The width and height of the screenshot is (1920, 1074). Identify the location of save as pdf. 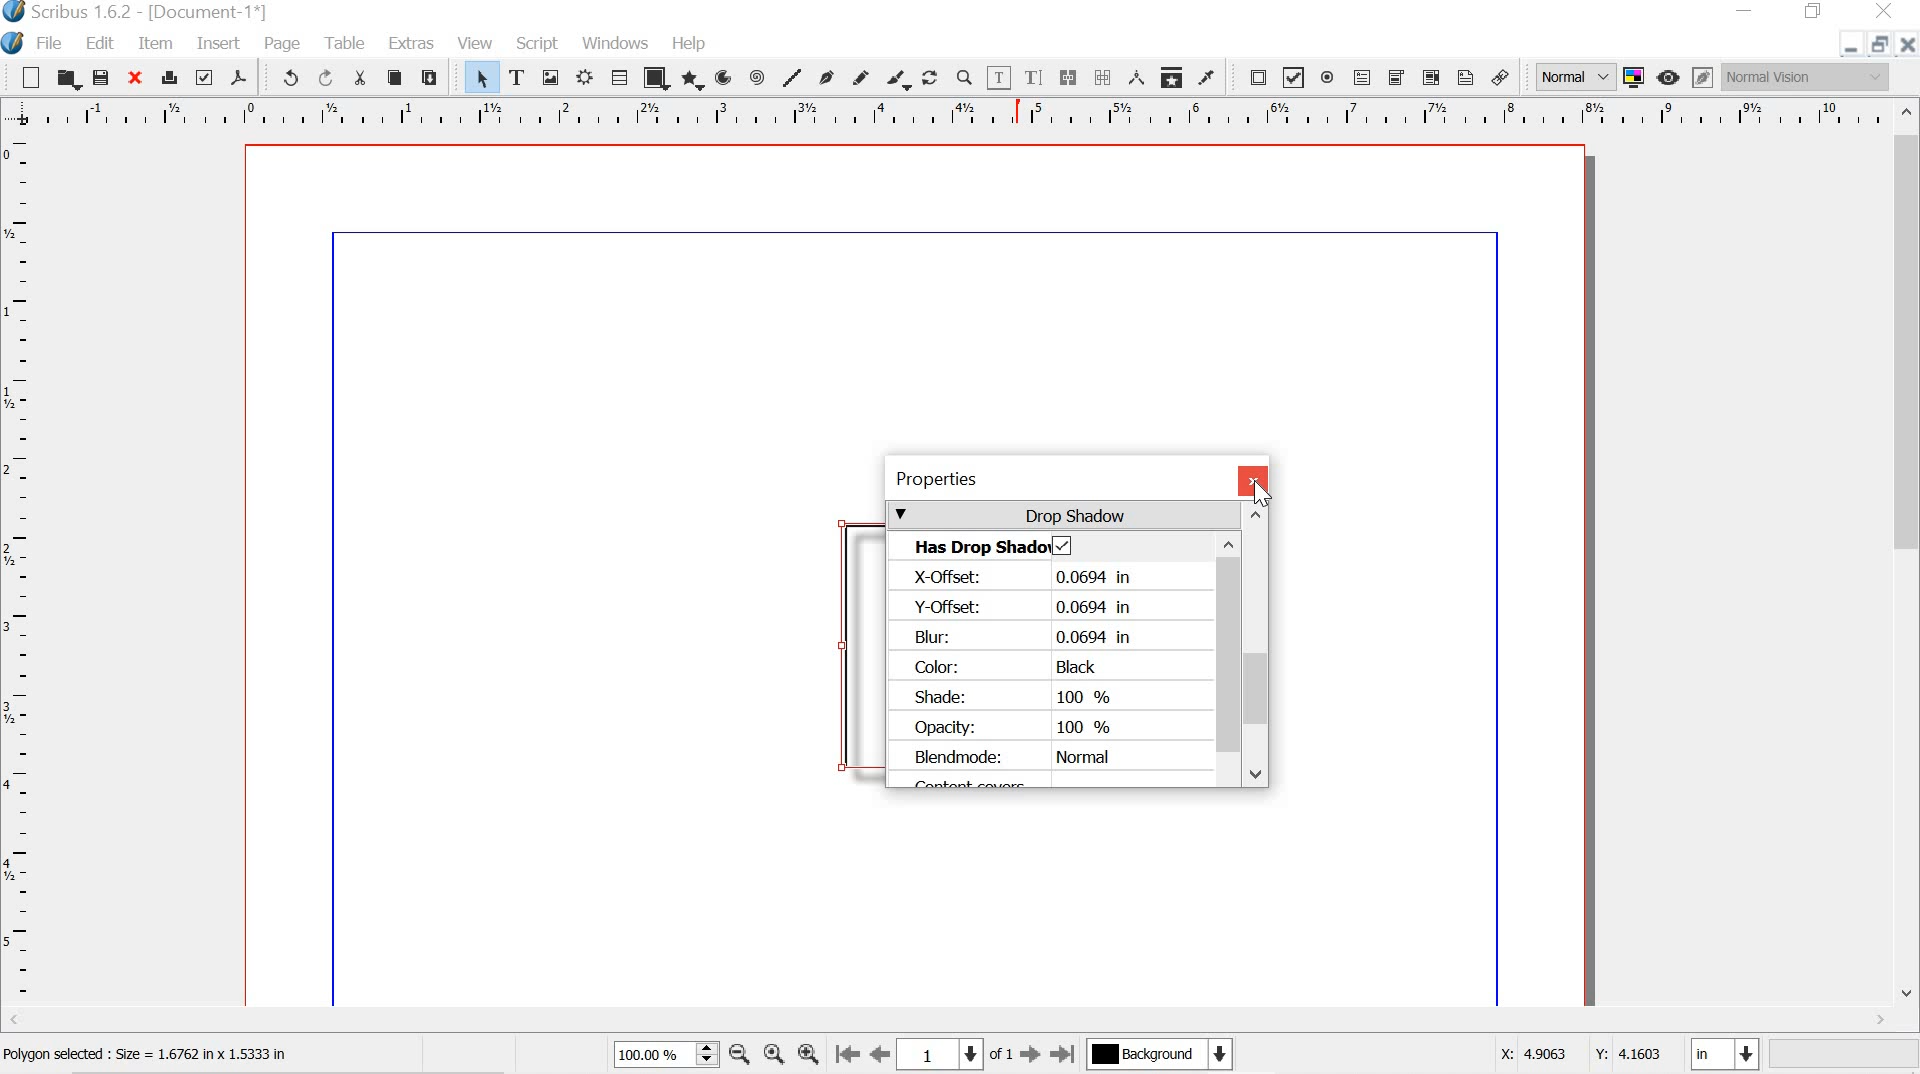
(238, 77).